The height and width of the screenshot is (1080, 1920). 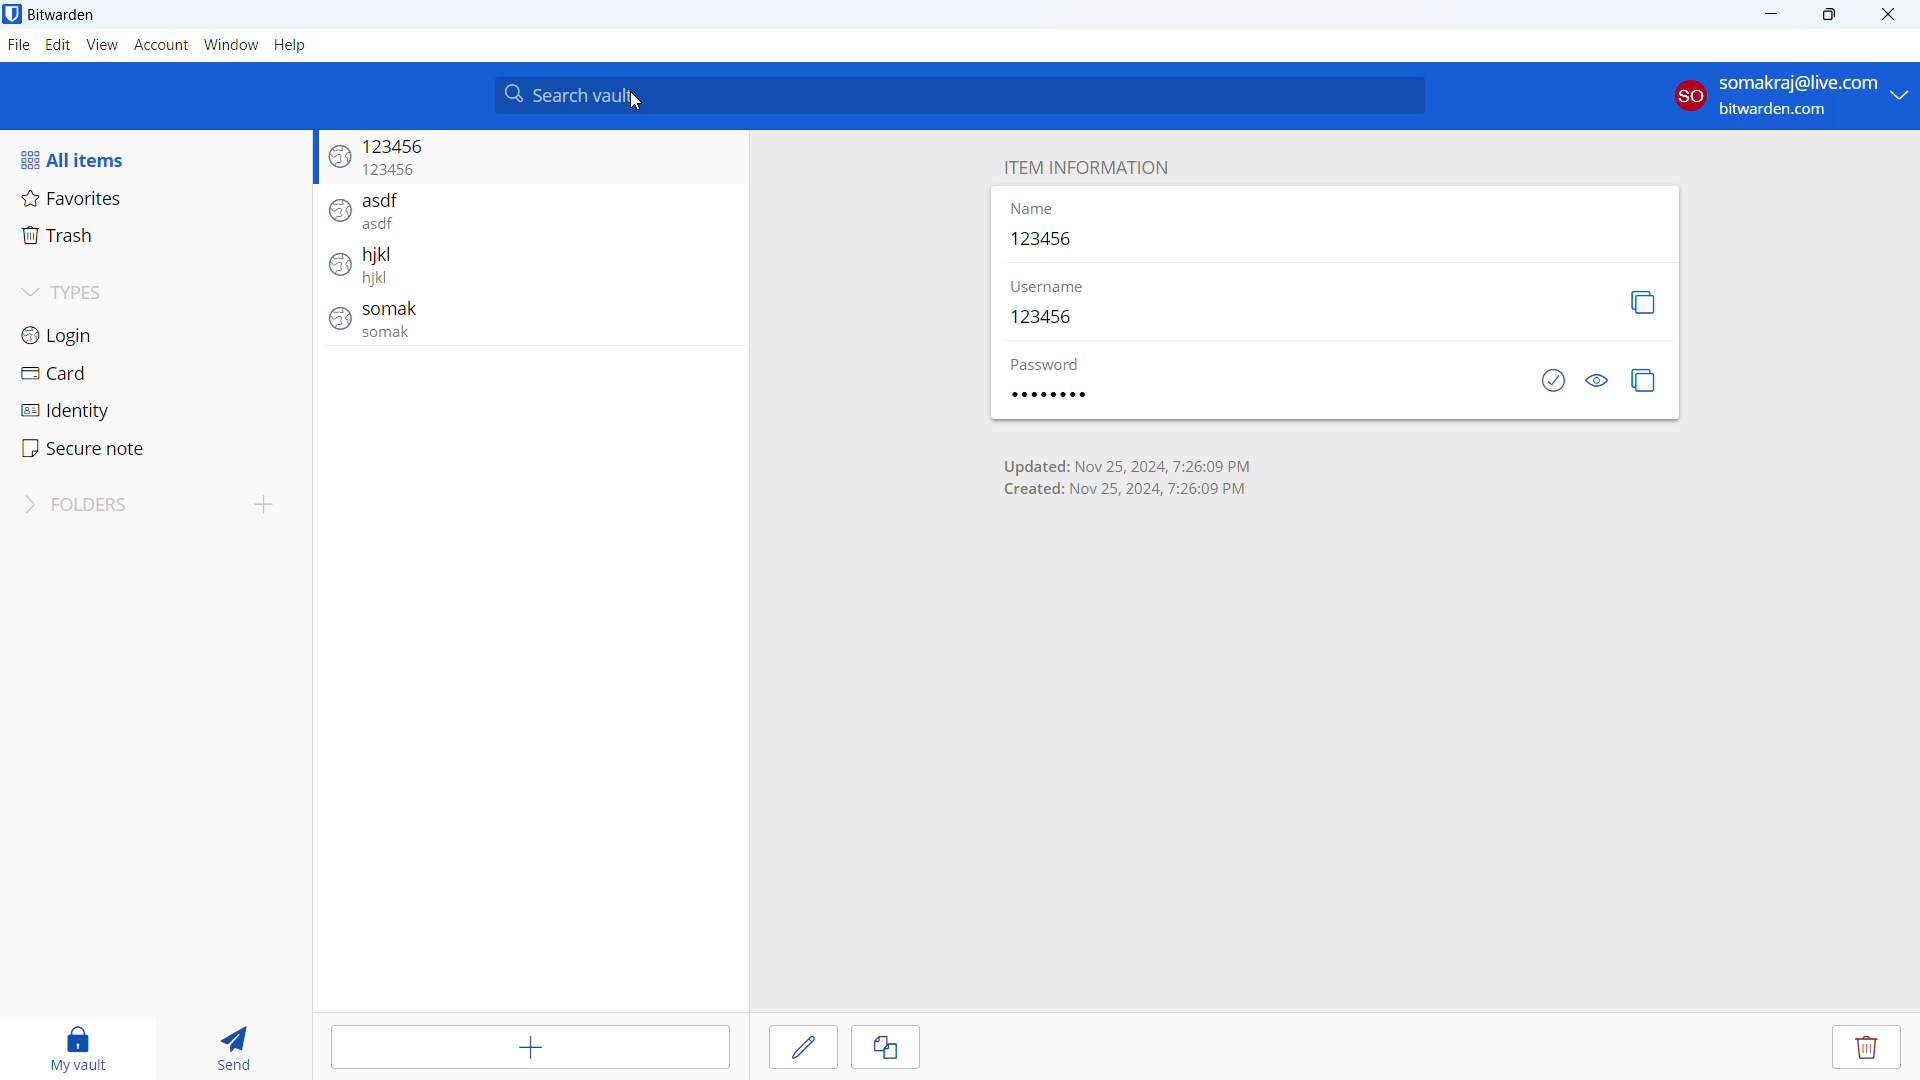 I want to click on help, so click(x=291, y=45).